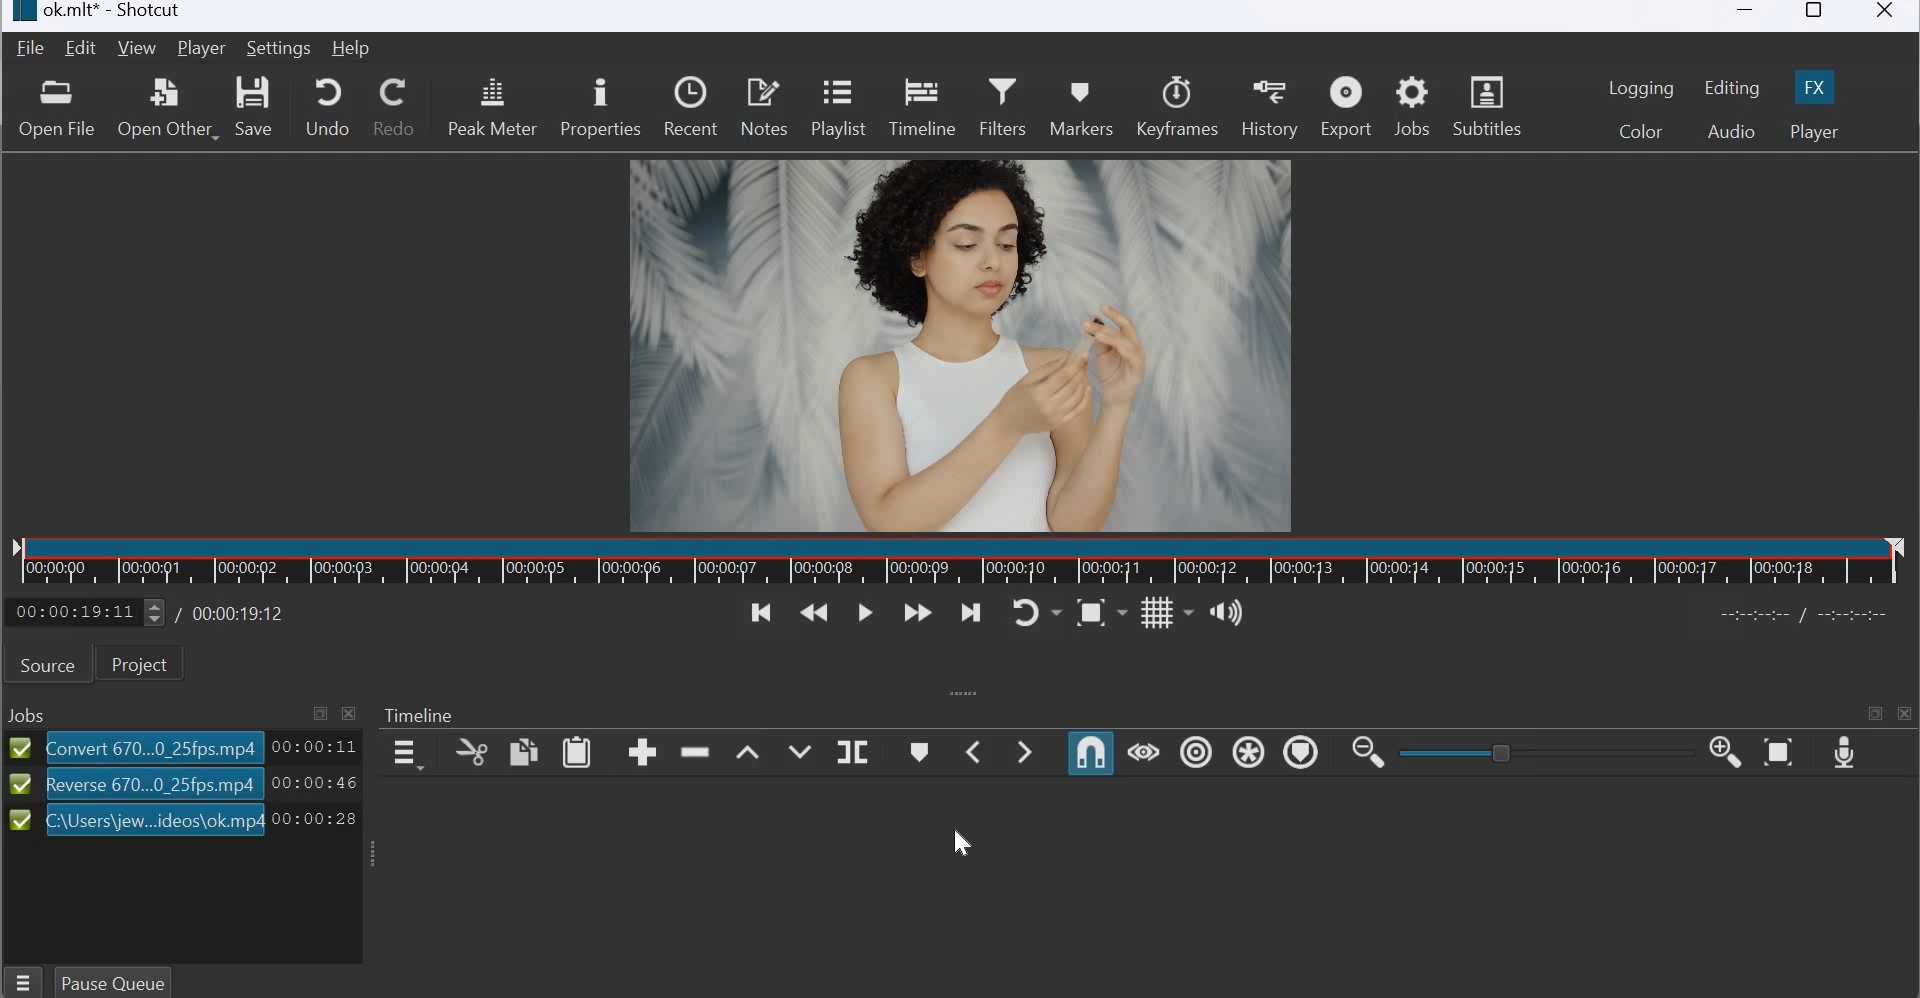  Describe the element at coordinates (200, 50) in the screenshot. I see `Player` at that location.